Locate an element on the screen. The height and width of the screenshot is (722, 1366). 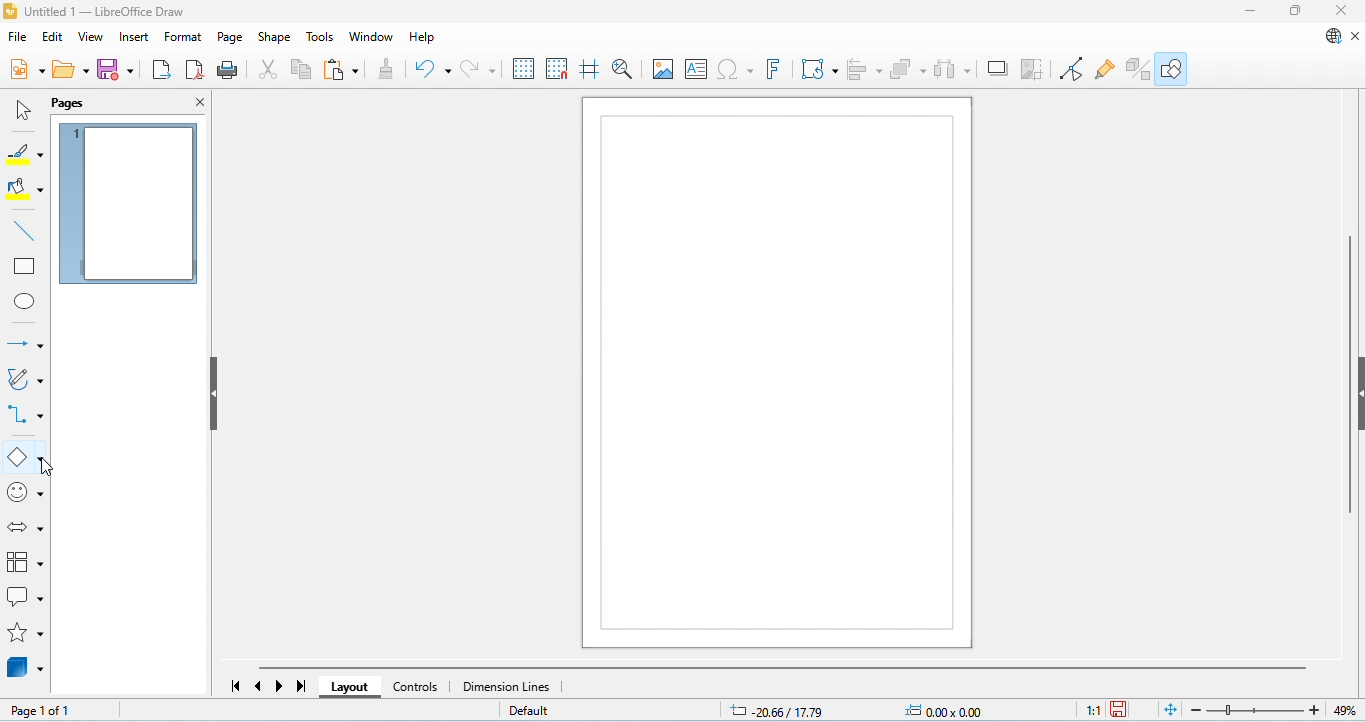
display grid is located at coordinates (522, 69).